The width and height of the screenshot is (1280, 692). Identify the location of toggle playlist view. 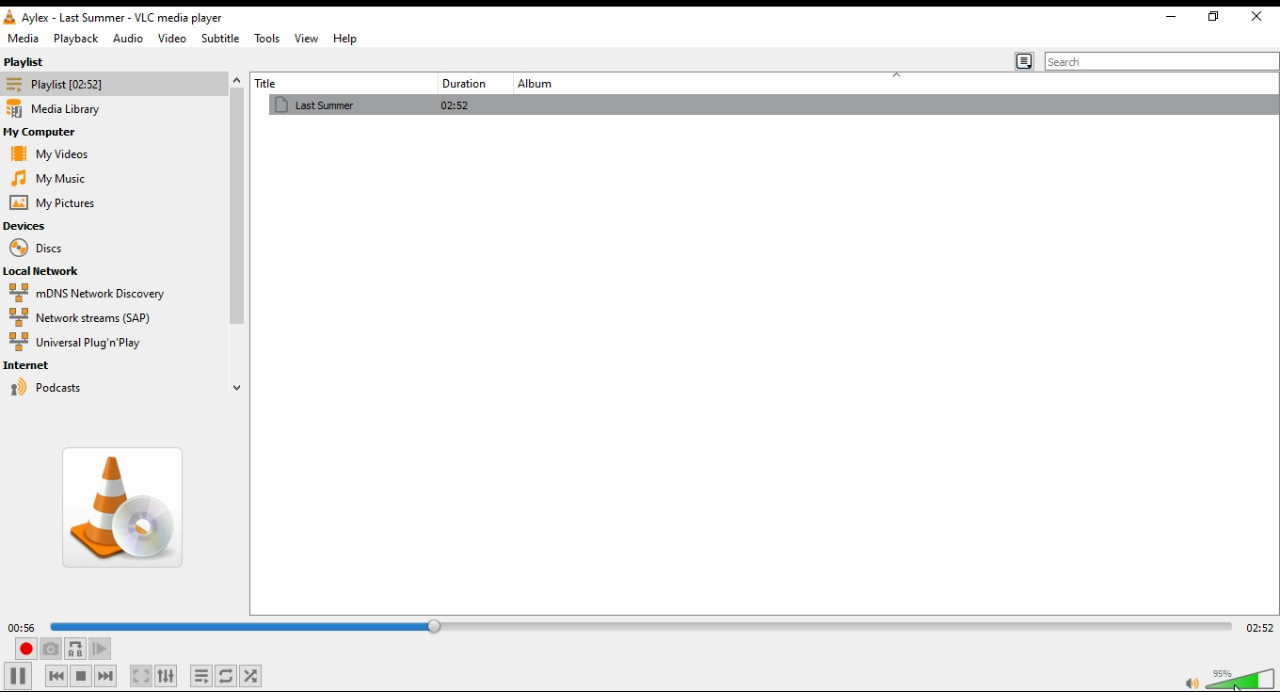
(1024, 61).